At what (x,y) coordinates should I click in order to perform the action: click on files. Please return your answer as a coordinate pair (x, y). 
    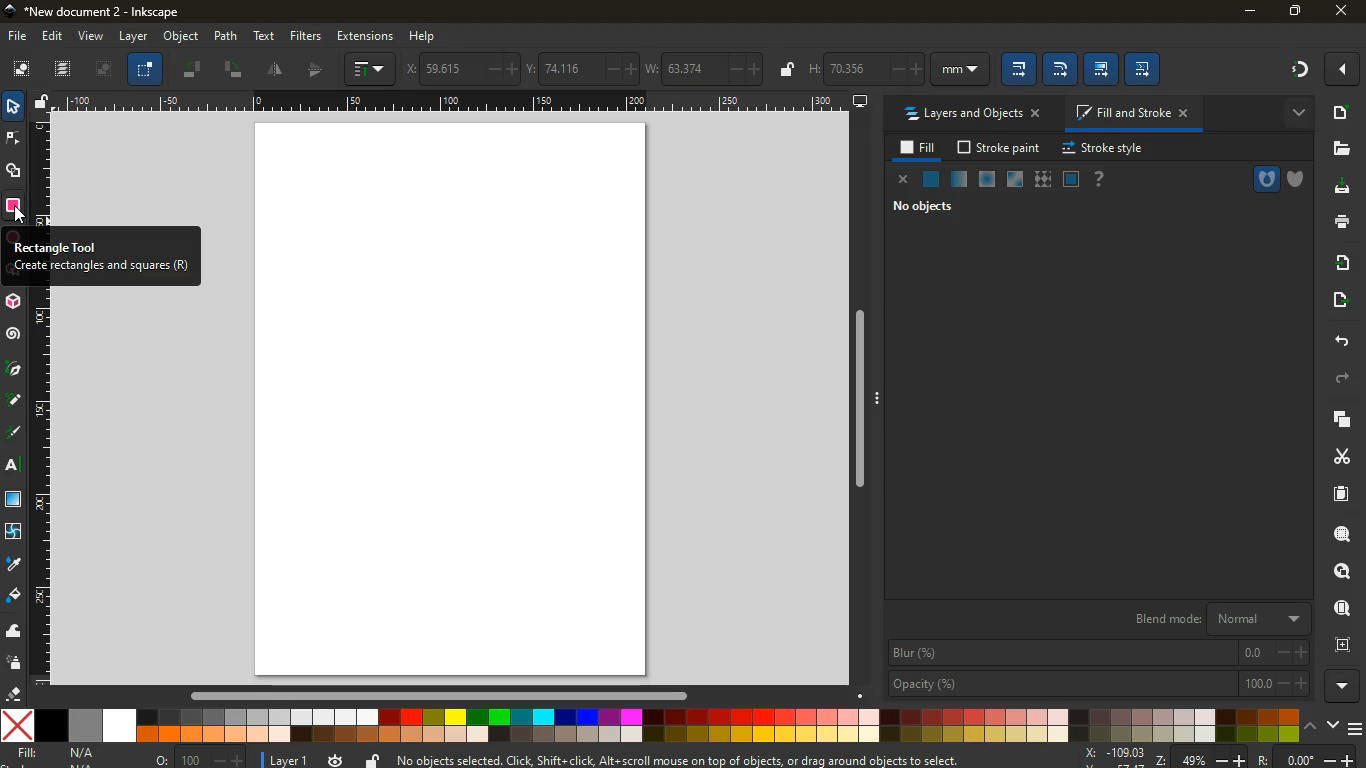
    Looking at the image, I should click on (1334, 148).